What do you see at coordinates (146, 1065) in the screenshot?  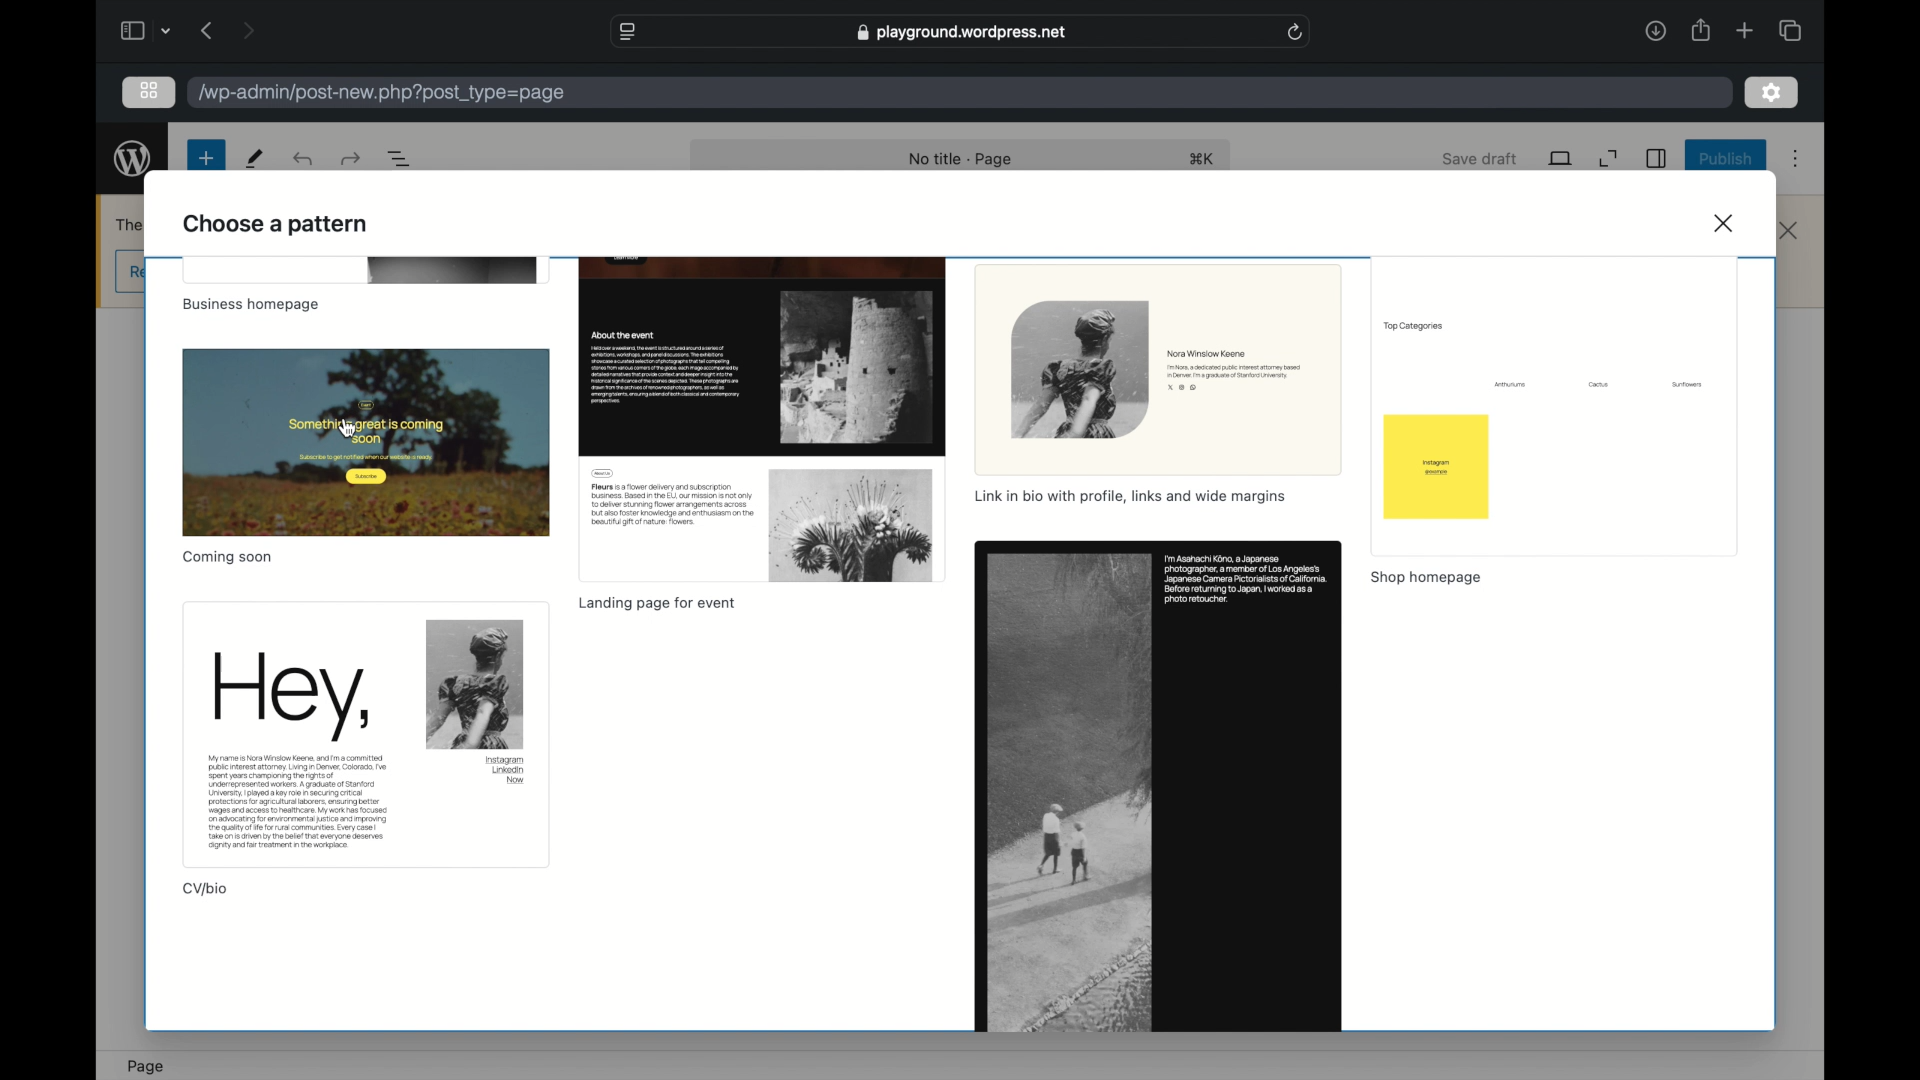 I see `page` at bounding box center [146, 1065].